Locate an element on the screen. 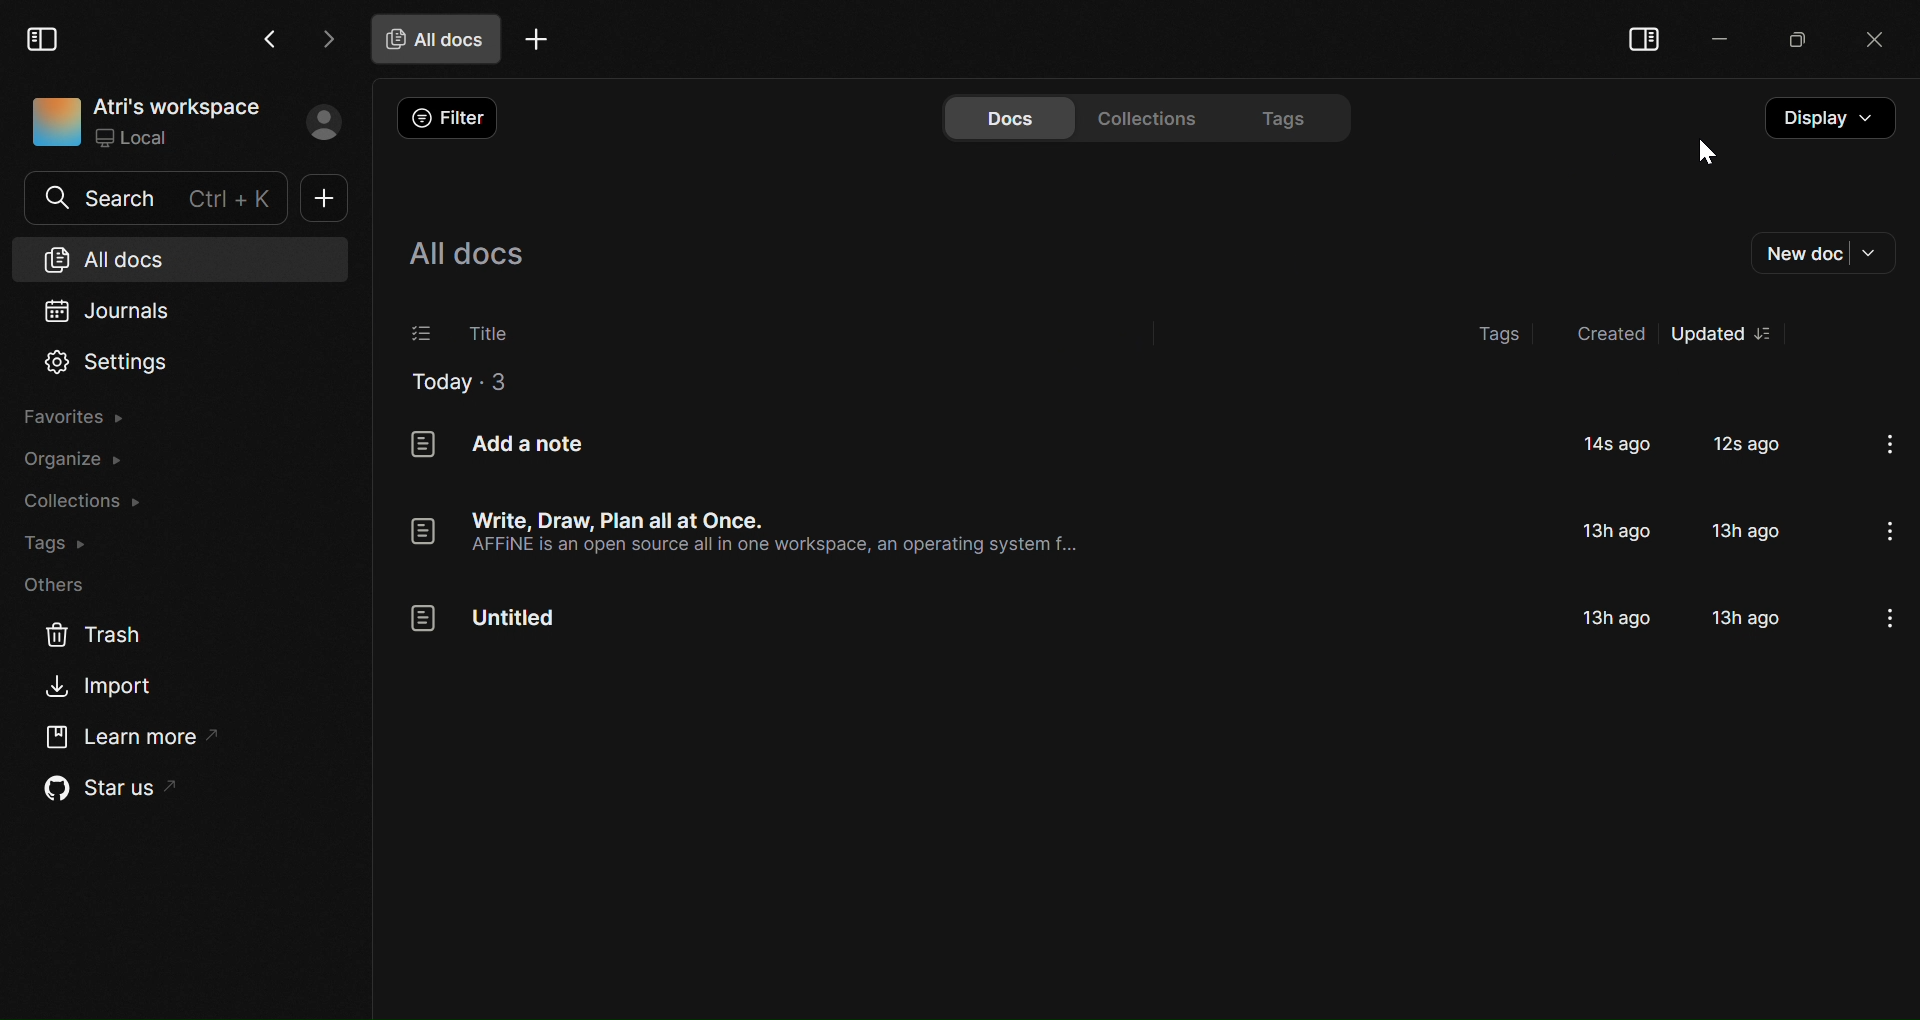  Tags is located at coordinates (55, 541).